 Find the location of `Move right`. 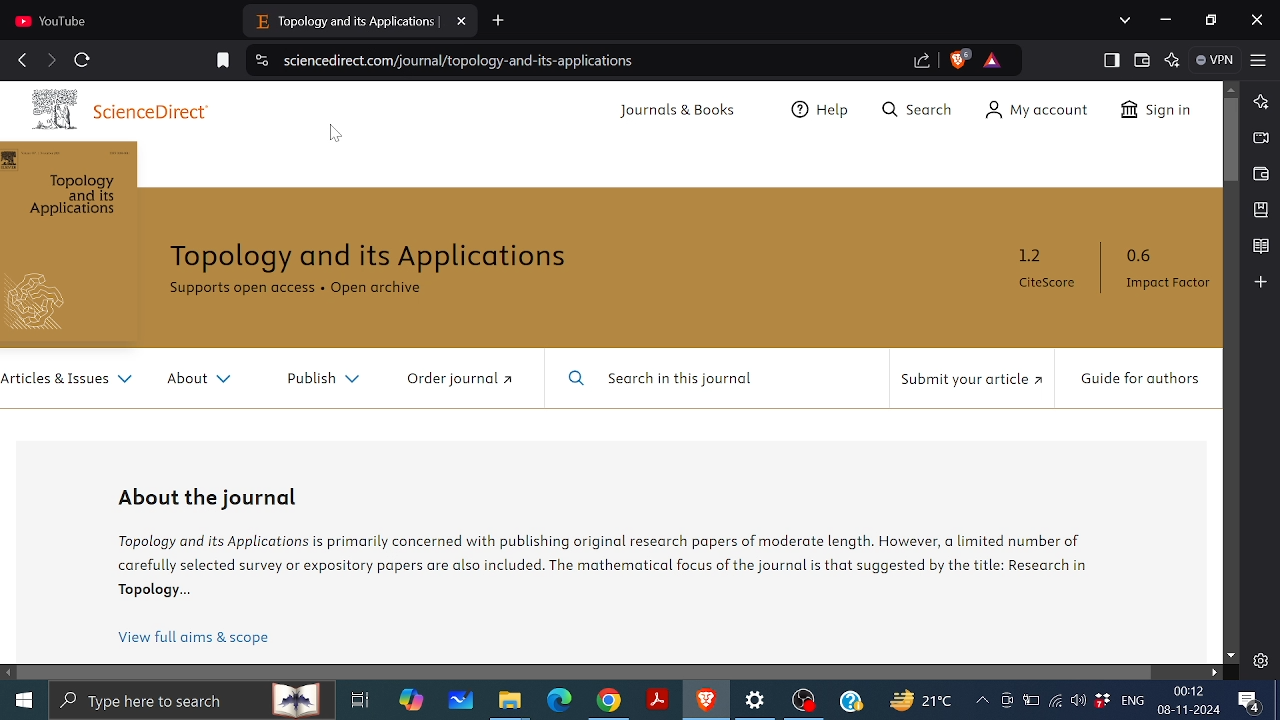

Move right is located at coordinates (1213, 672).